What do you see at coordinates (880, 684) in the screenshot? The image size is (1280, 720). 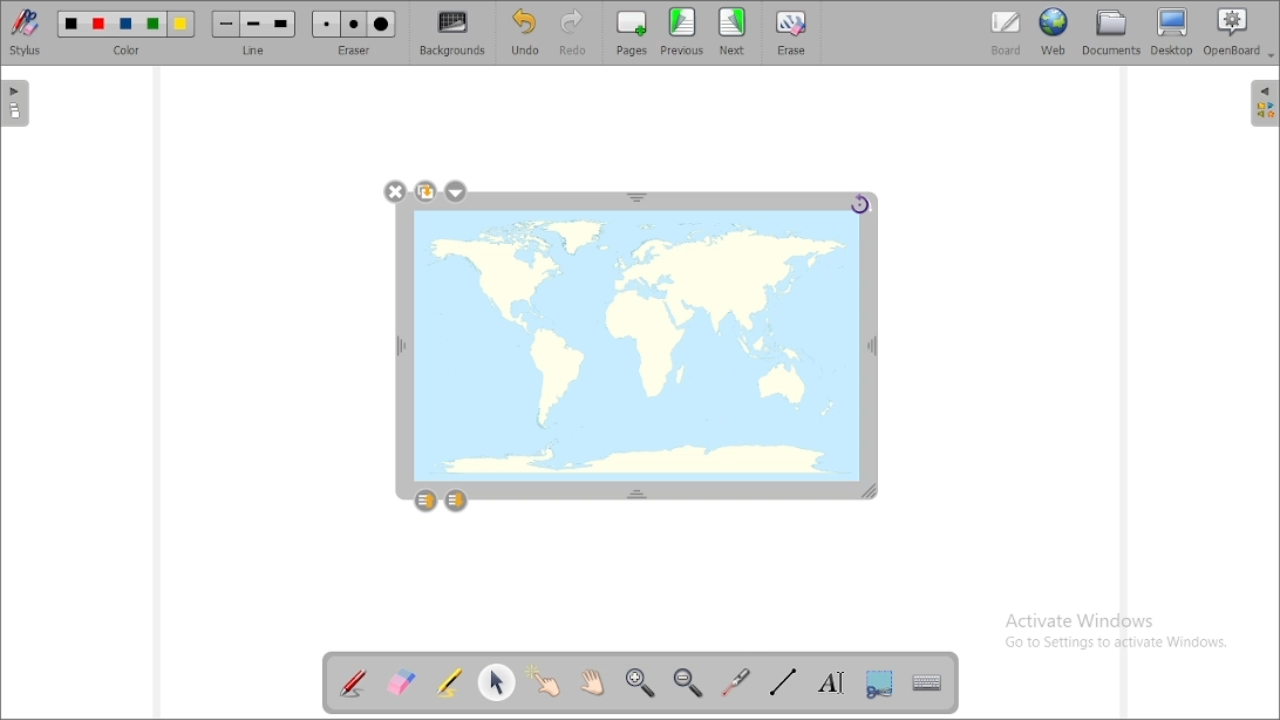 I see `capture part of the screen` at bounding box center [880, 684].